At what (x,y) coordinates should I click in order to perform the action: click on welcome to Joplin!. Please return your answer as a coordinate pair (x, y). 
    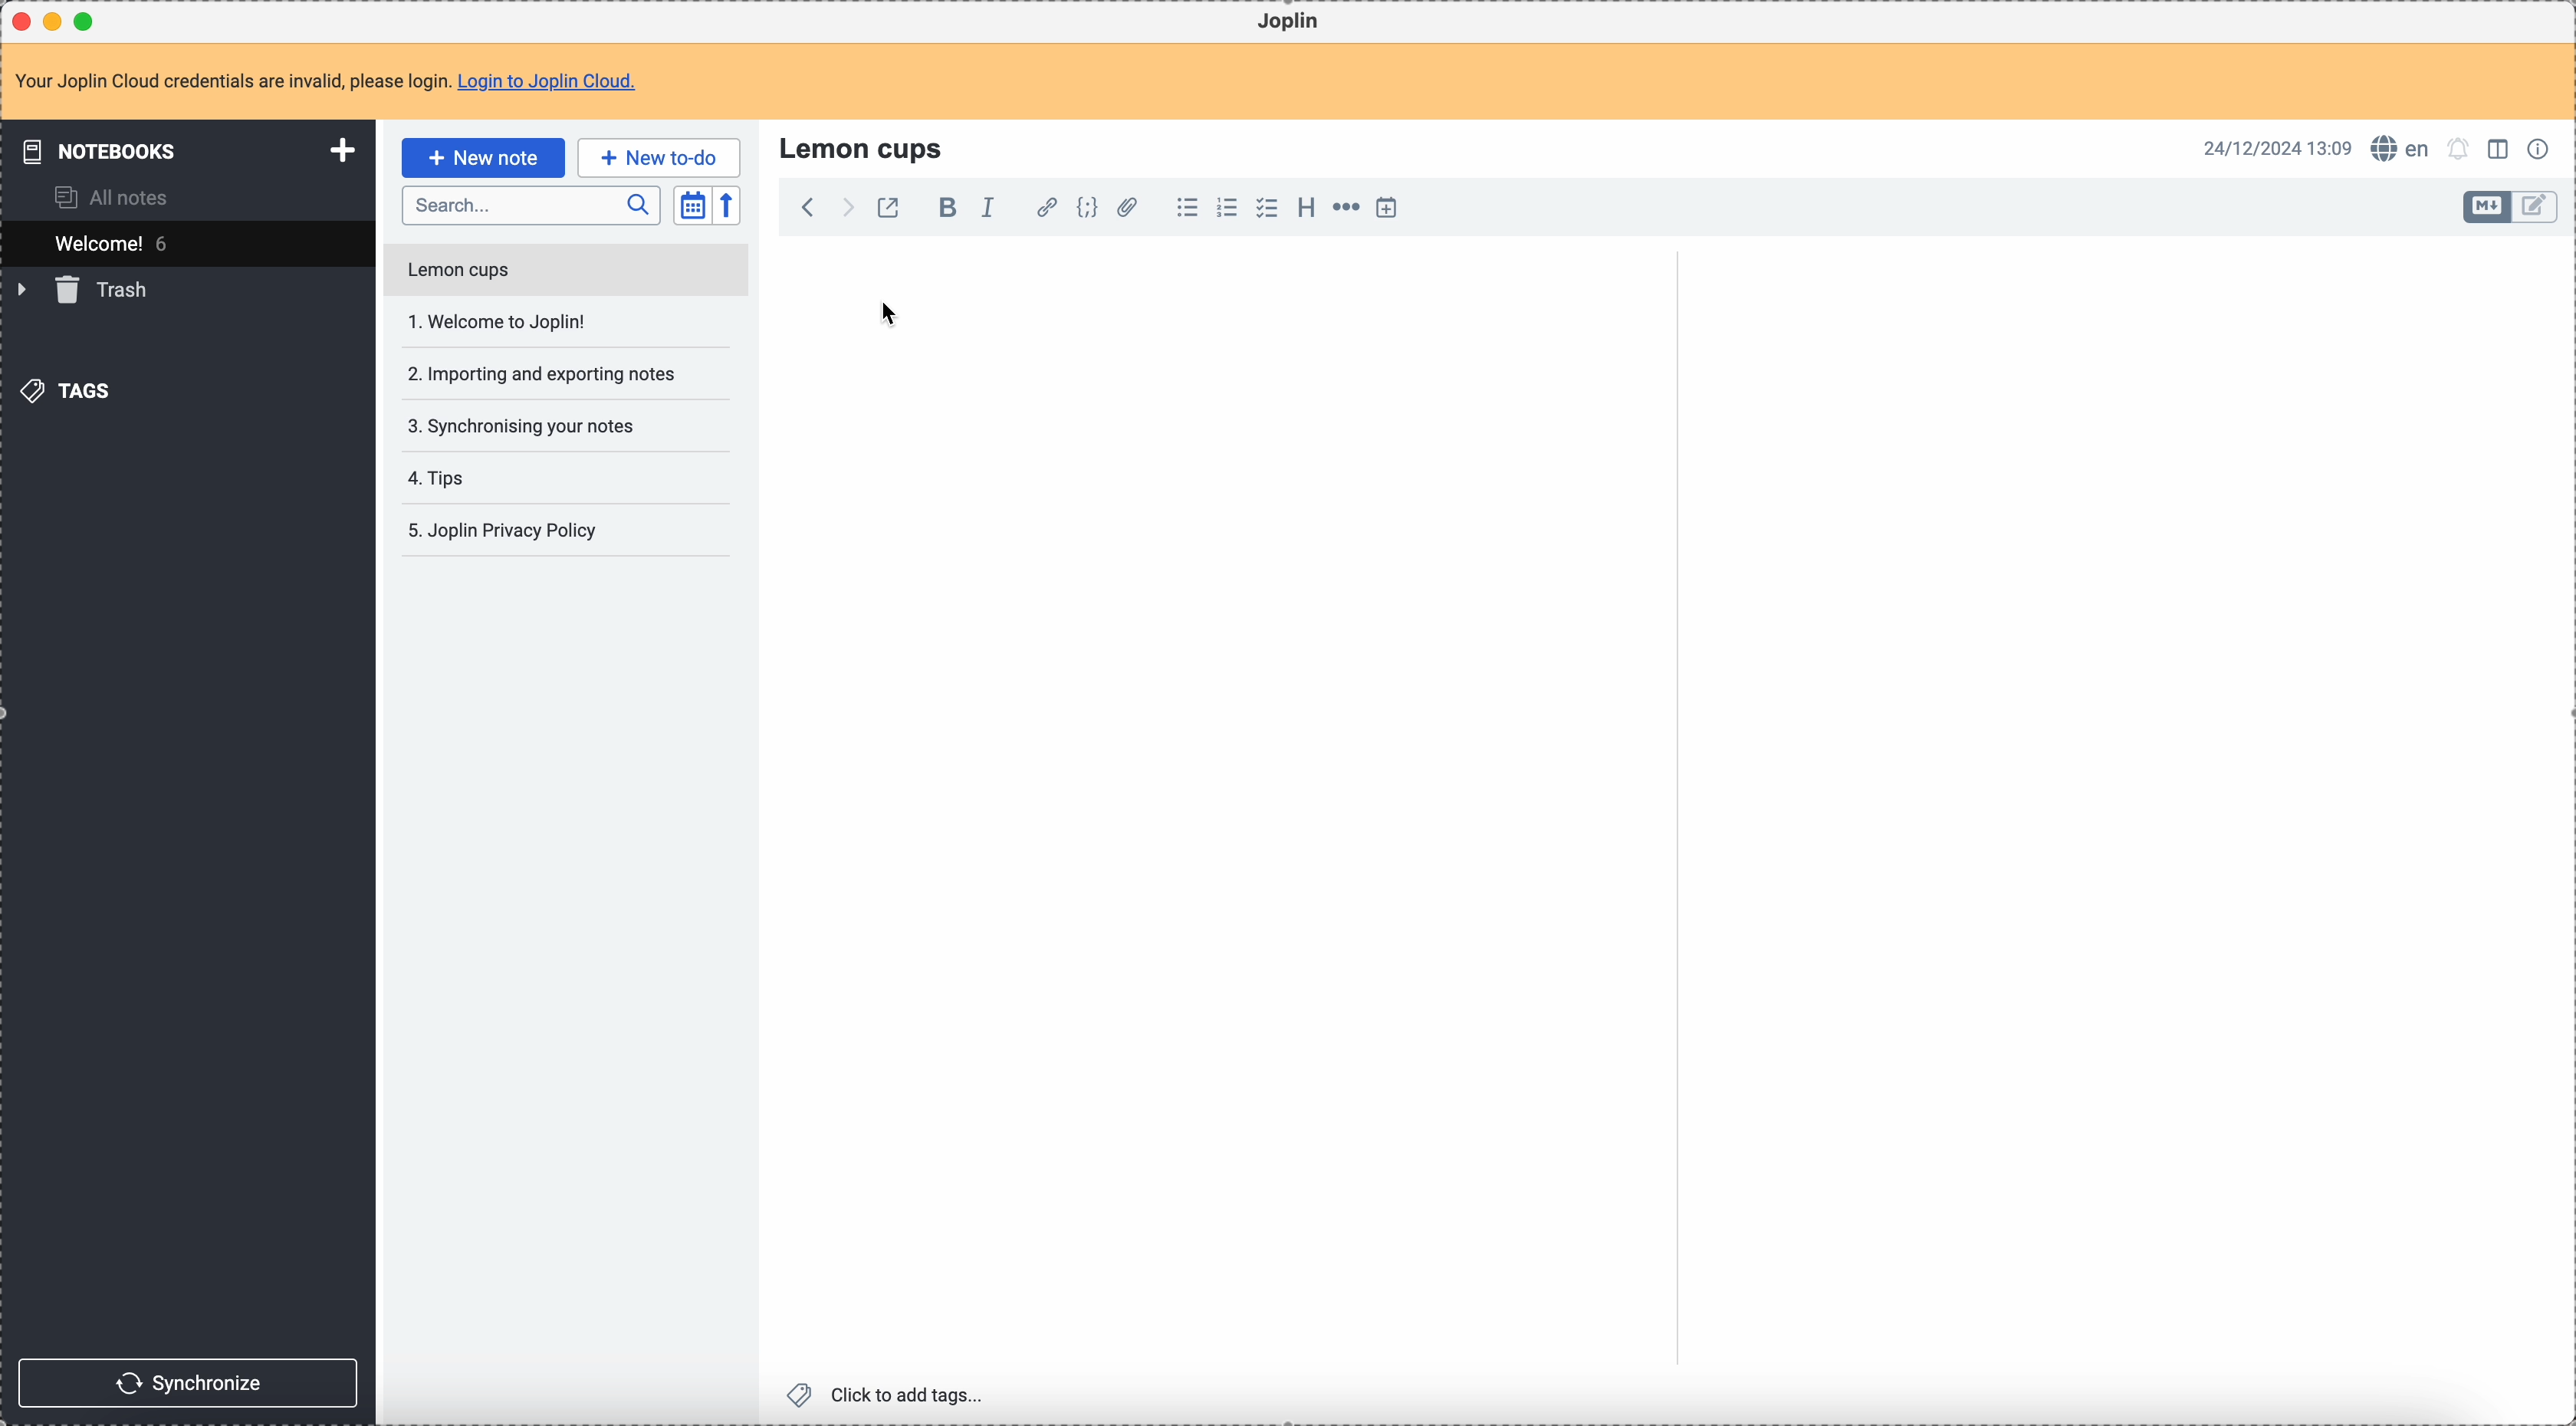
    Looking at the image, I should click on (499, 321).